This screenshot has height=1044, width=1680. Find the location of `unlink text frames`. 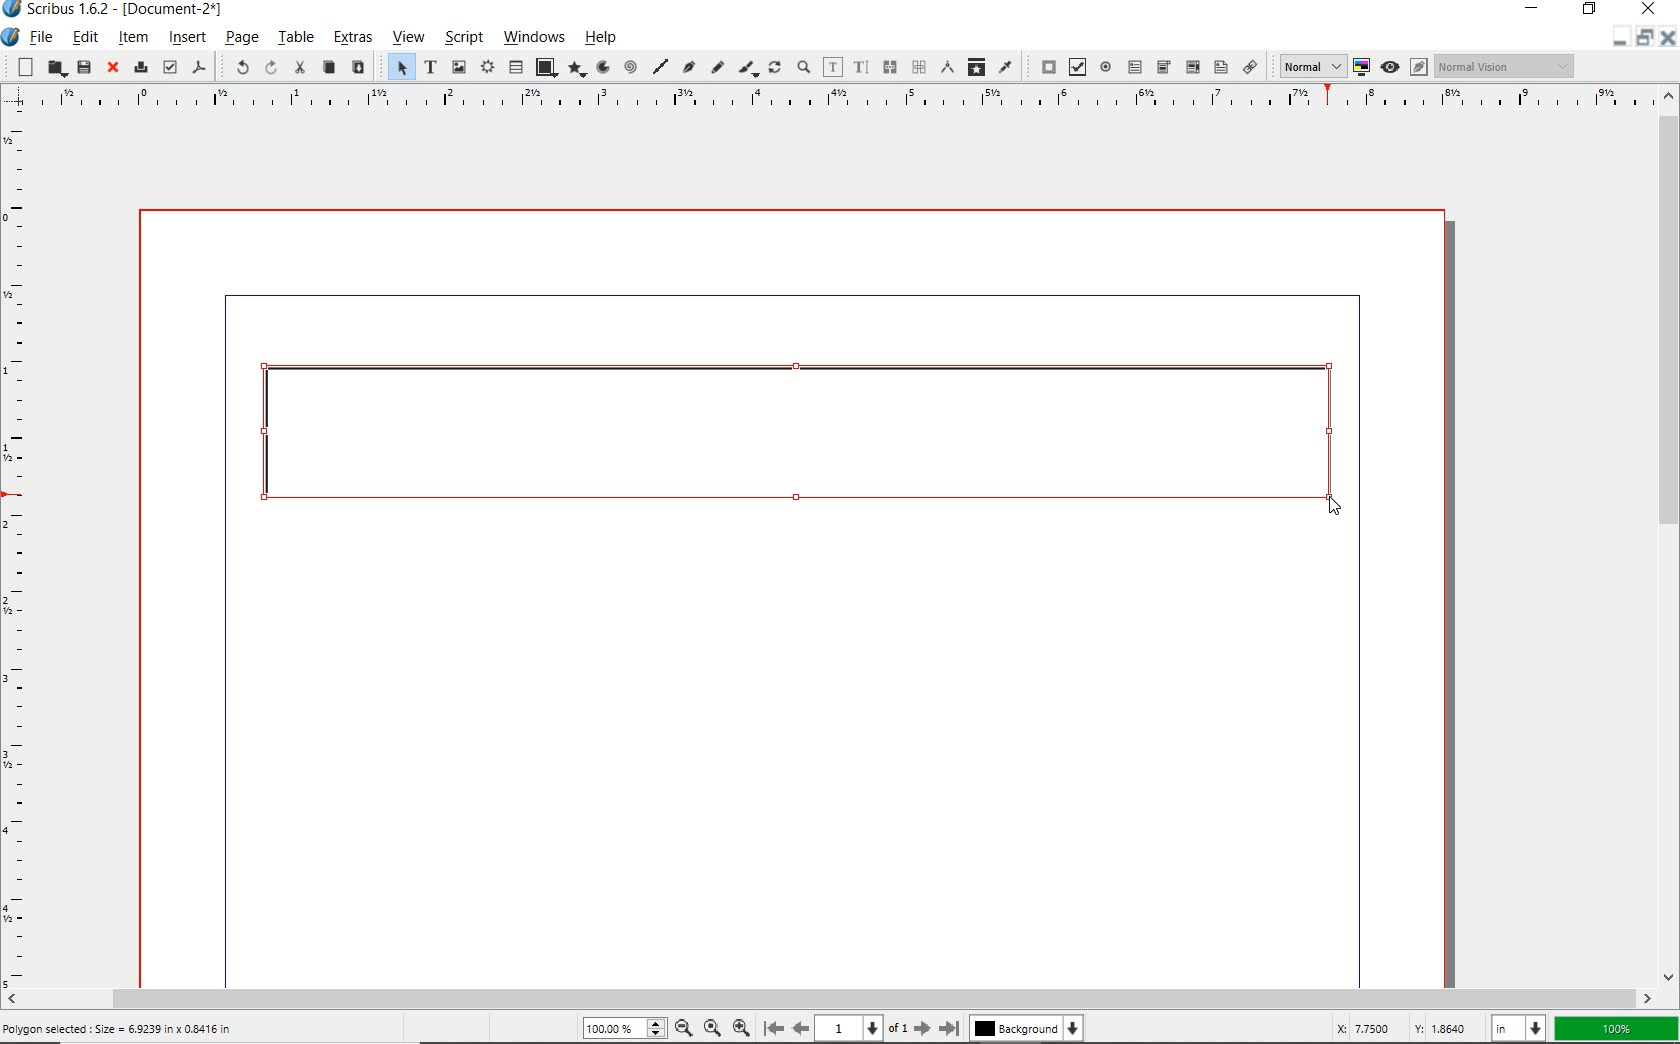

unlink text frames is located at coordinates (887, 68).